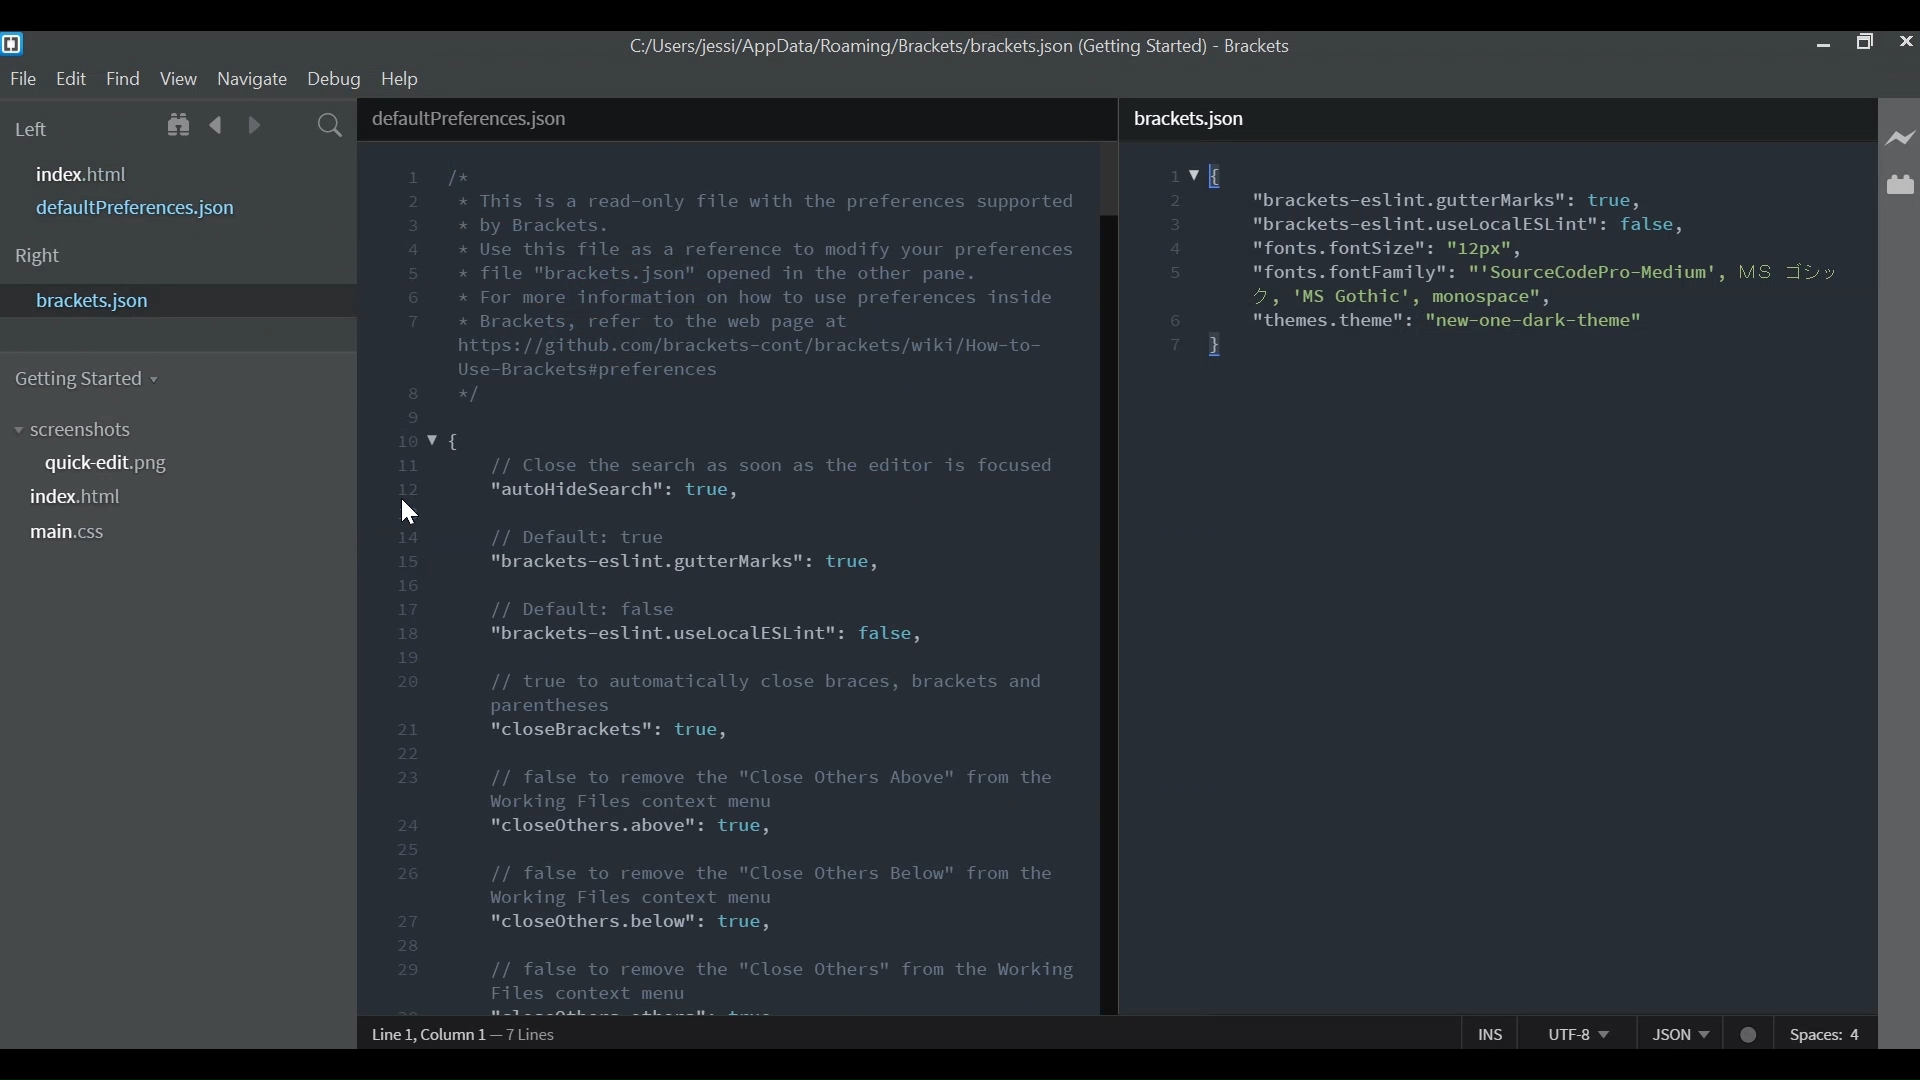  Describe the element at coordinates (1111, 616) in the screenshot. I see `Vertical Scroll bar` at that location.